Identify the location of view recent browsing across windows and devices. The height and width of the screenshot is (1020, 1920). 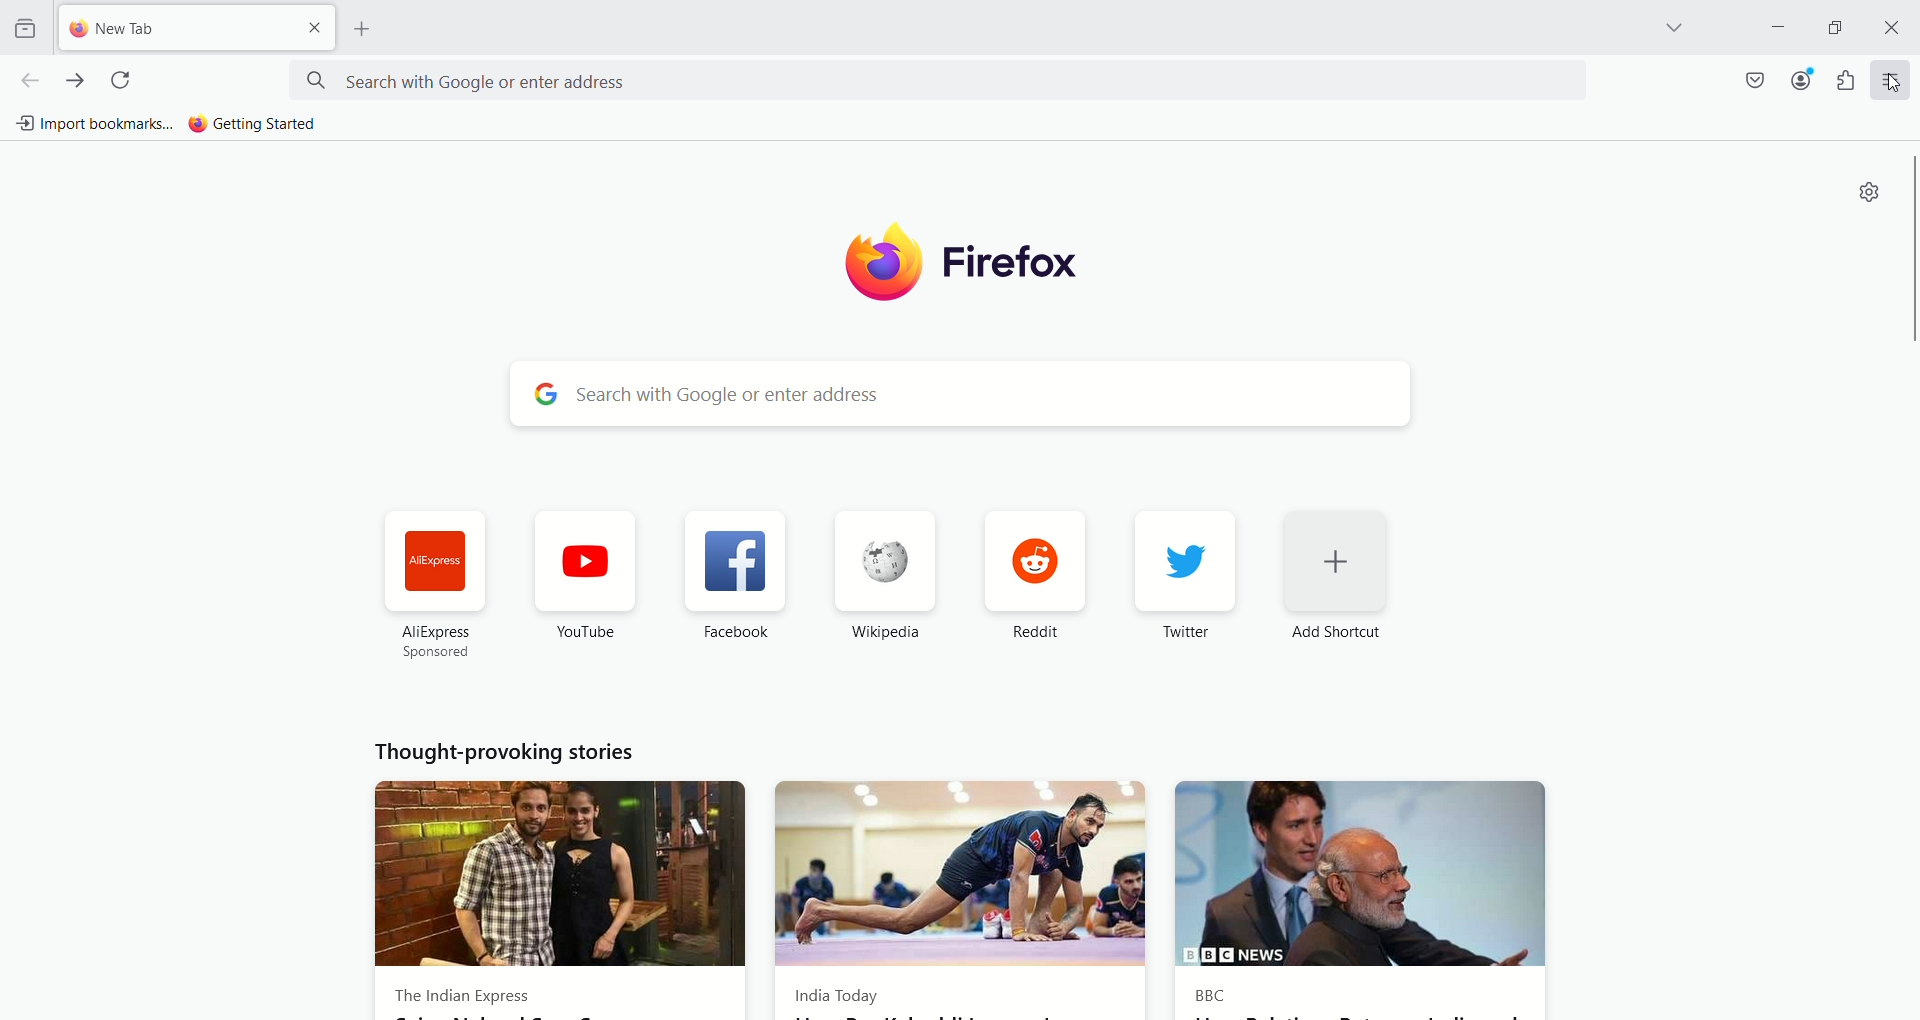
(26, 28).